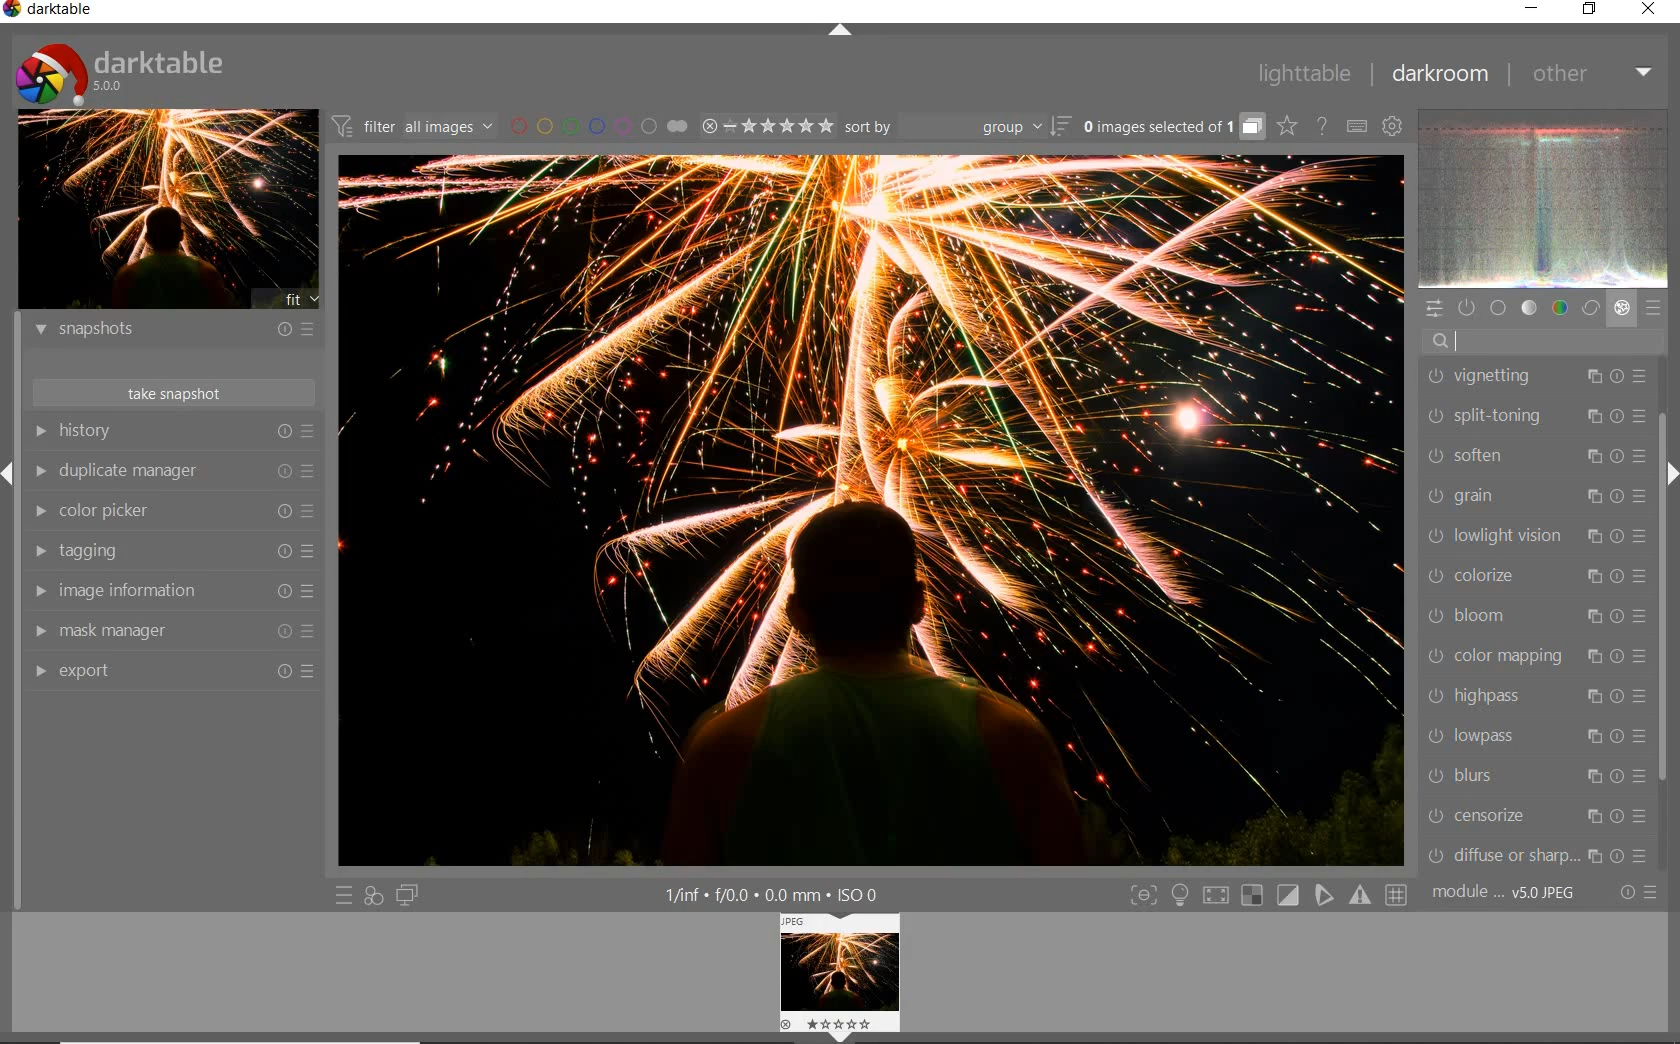 Image resolution: width=1680 pixels, height=1044 pixels. Describe the element at coordinates (1267, 894) in the screenshot. I see `Toggle modes` at that location.